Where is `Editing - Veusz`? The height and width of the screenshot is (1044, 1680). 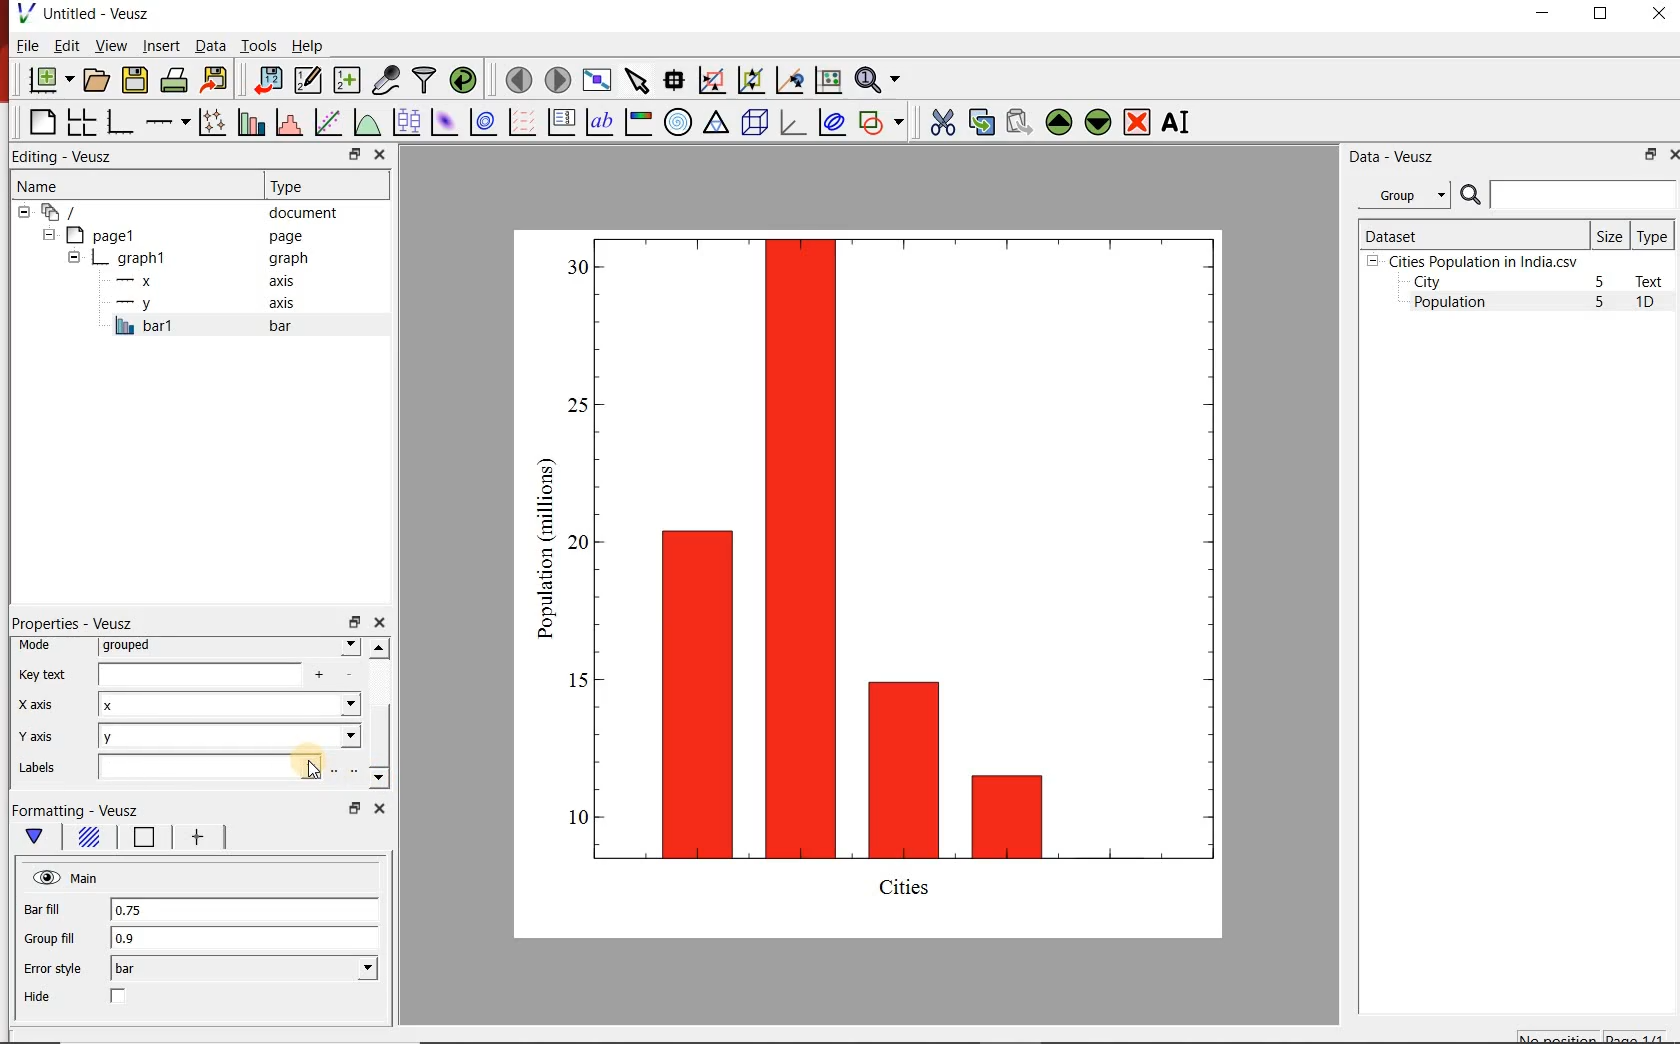
Editing - Veusz is located at coordinates (73, 156).